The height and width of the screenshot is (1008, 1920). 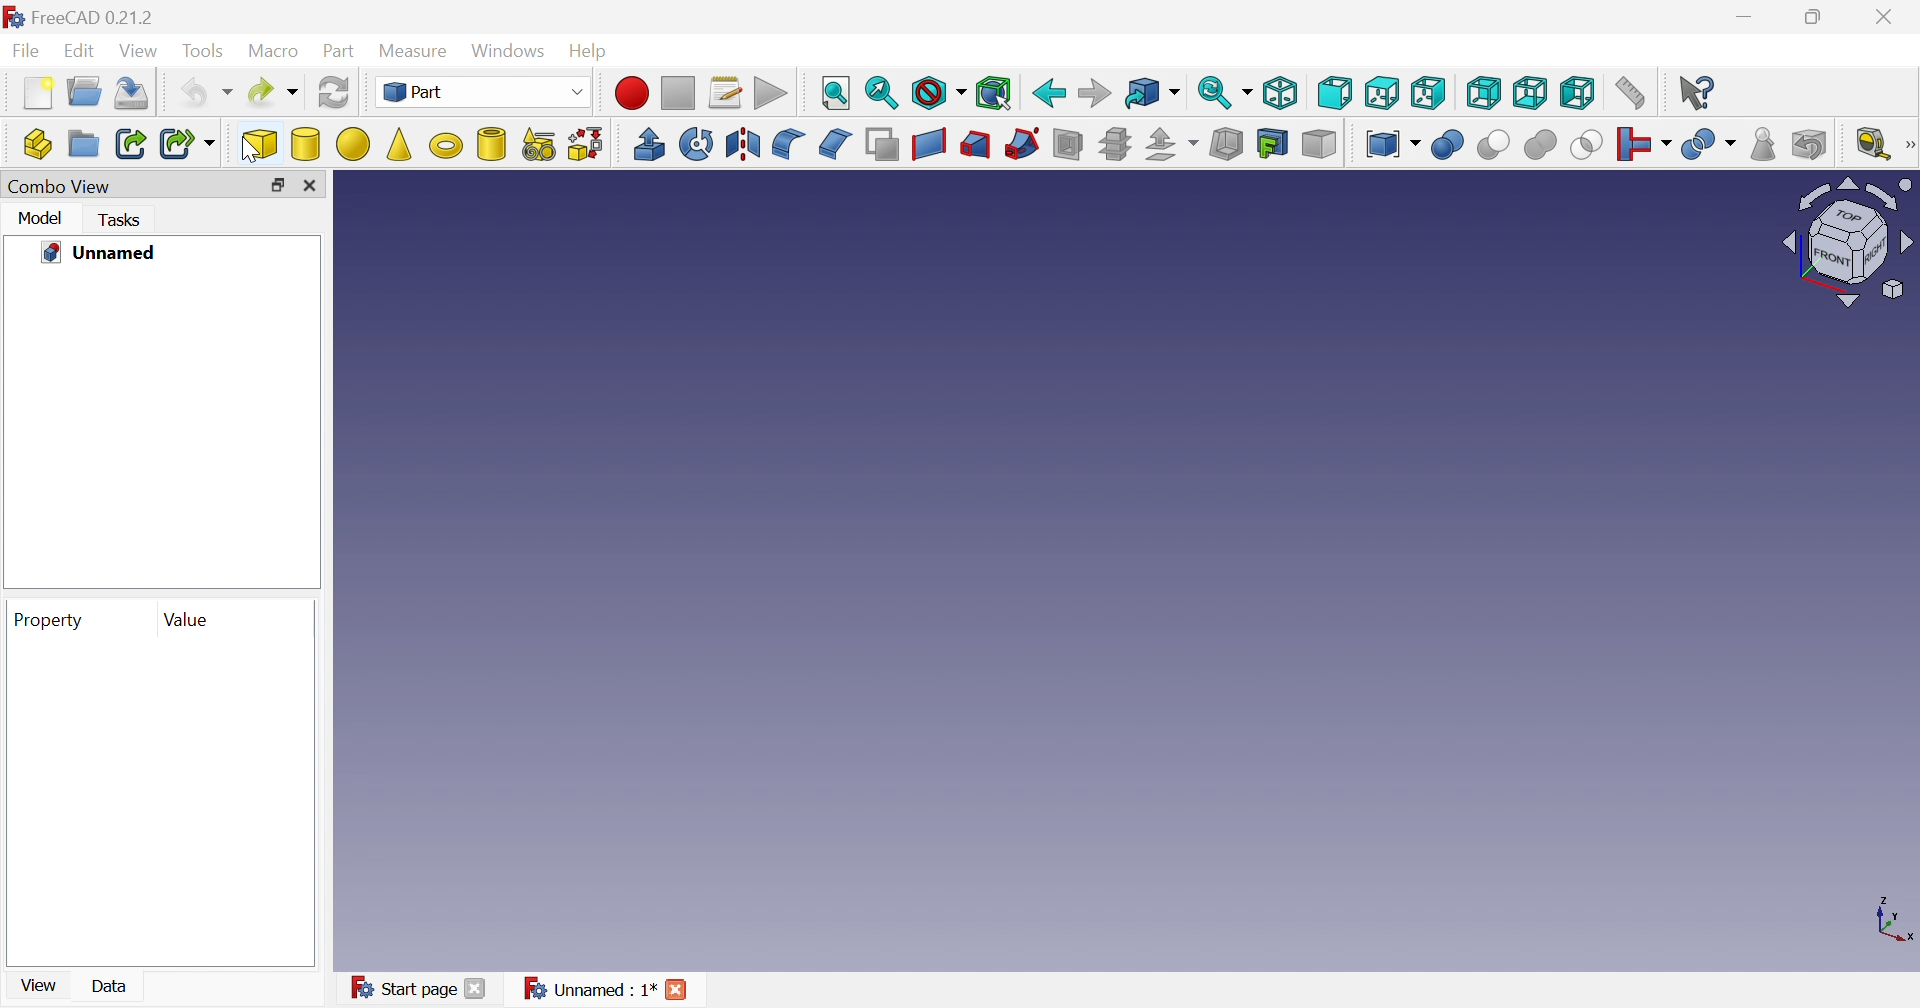 What do you see at coordinates (1891, 14) in the screenshot?
I see `Close` at bounding box center [1891, 14].